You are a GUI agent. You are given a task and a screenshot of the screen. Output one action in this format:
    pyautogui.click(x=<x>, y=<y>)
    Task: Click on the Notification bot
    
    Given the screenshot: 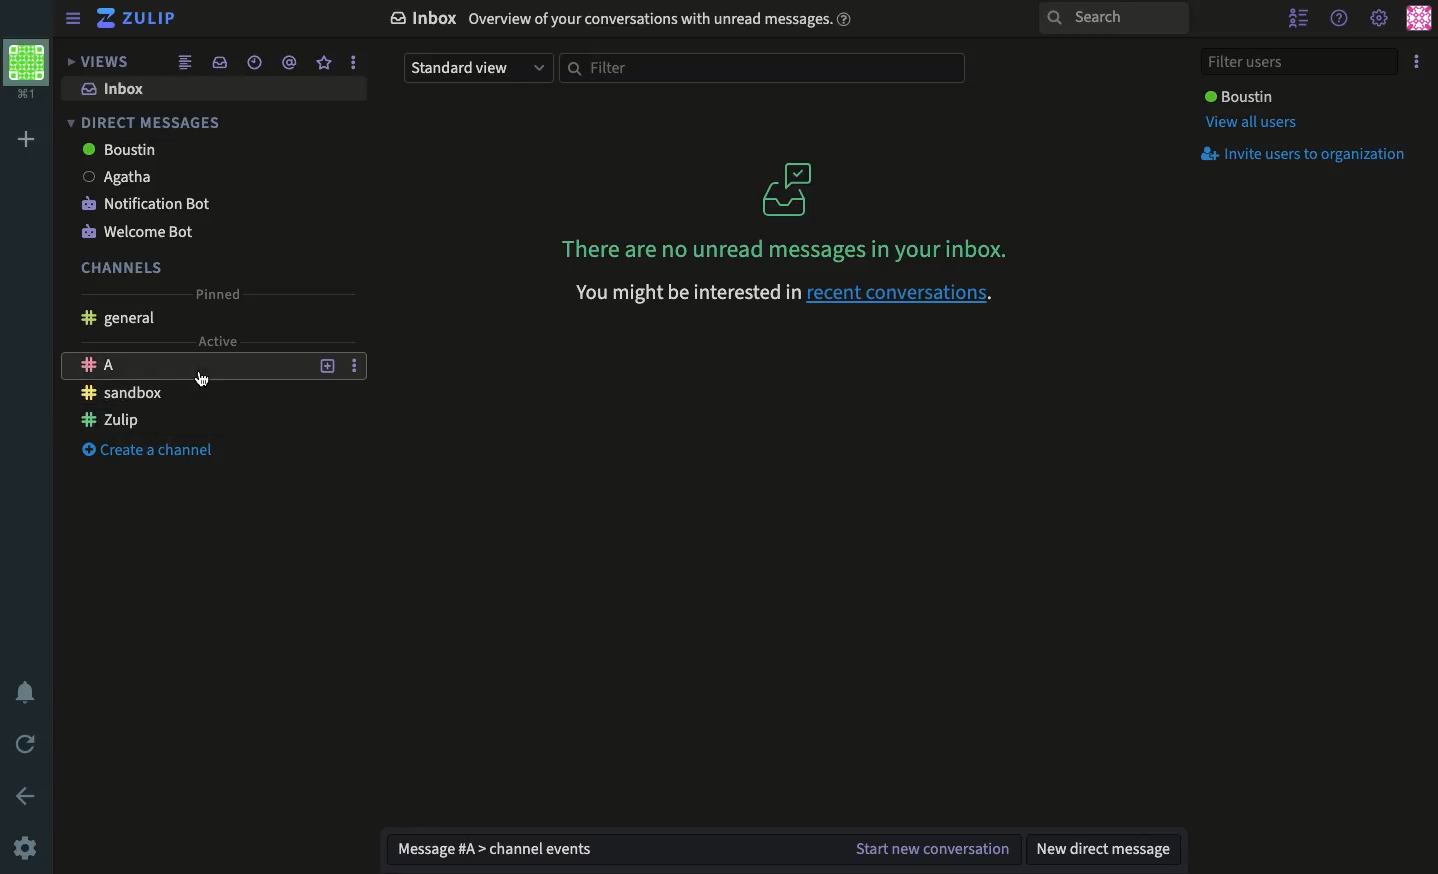 What is the action you would take?
    pyautogui.click(x=152, y=204)
    